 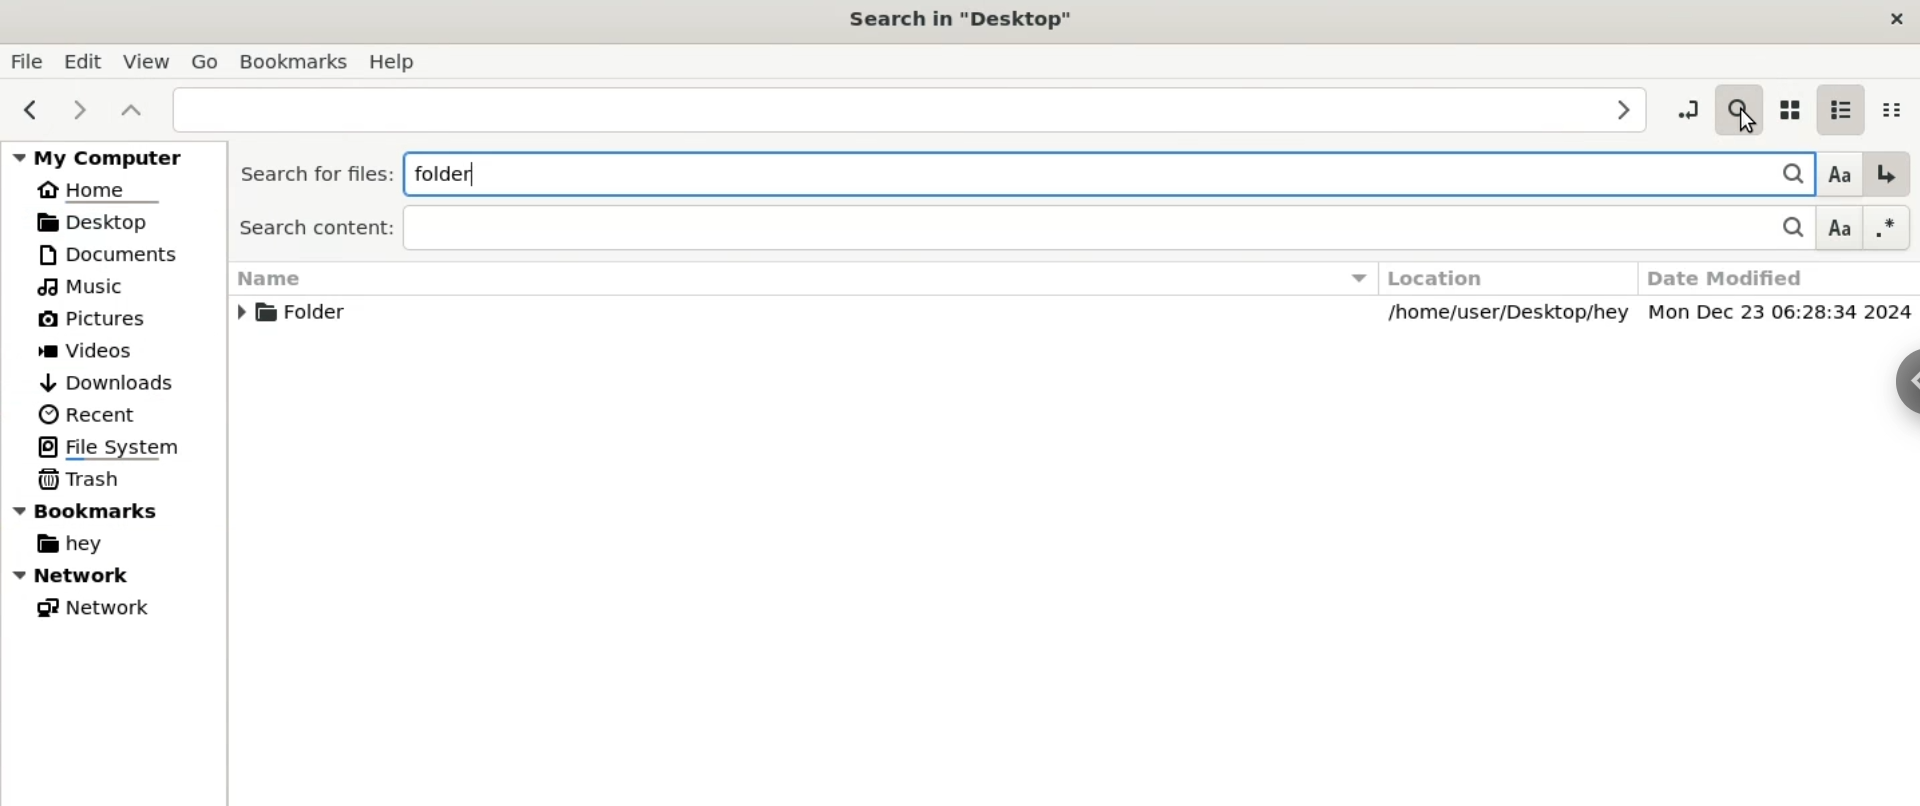 What do you see at coordinates (1511, 277) in the screenshot?
I see `Location` at bounding box center [1511, 277].